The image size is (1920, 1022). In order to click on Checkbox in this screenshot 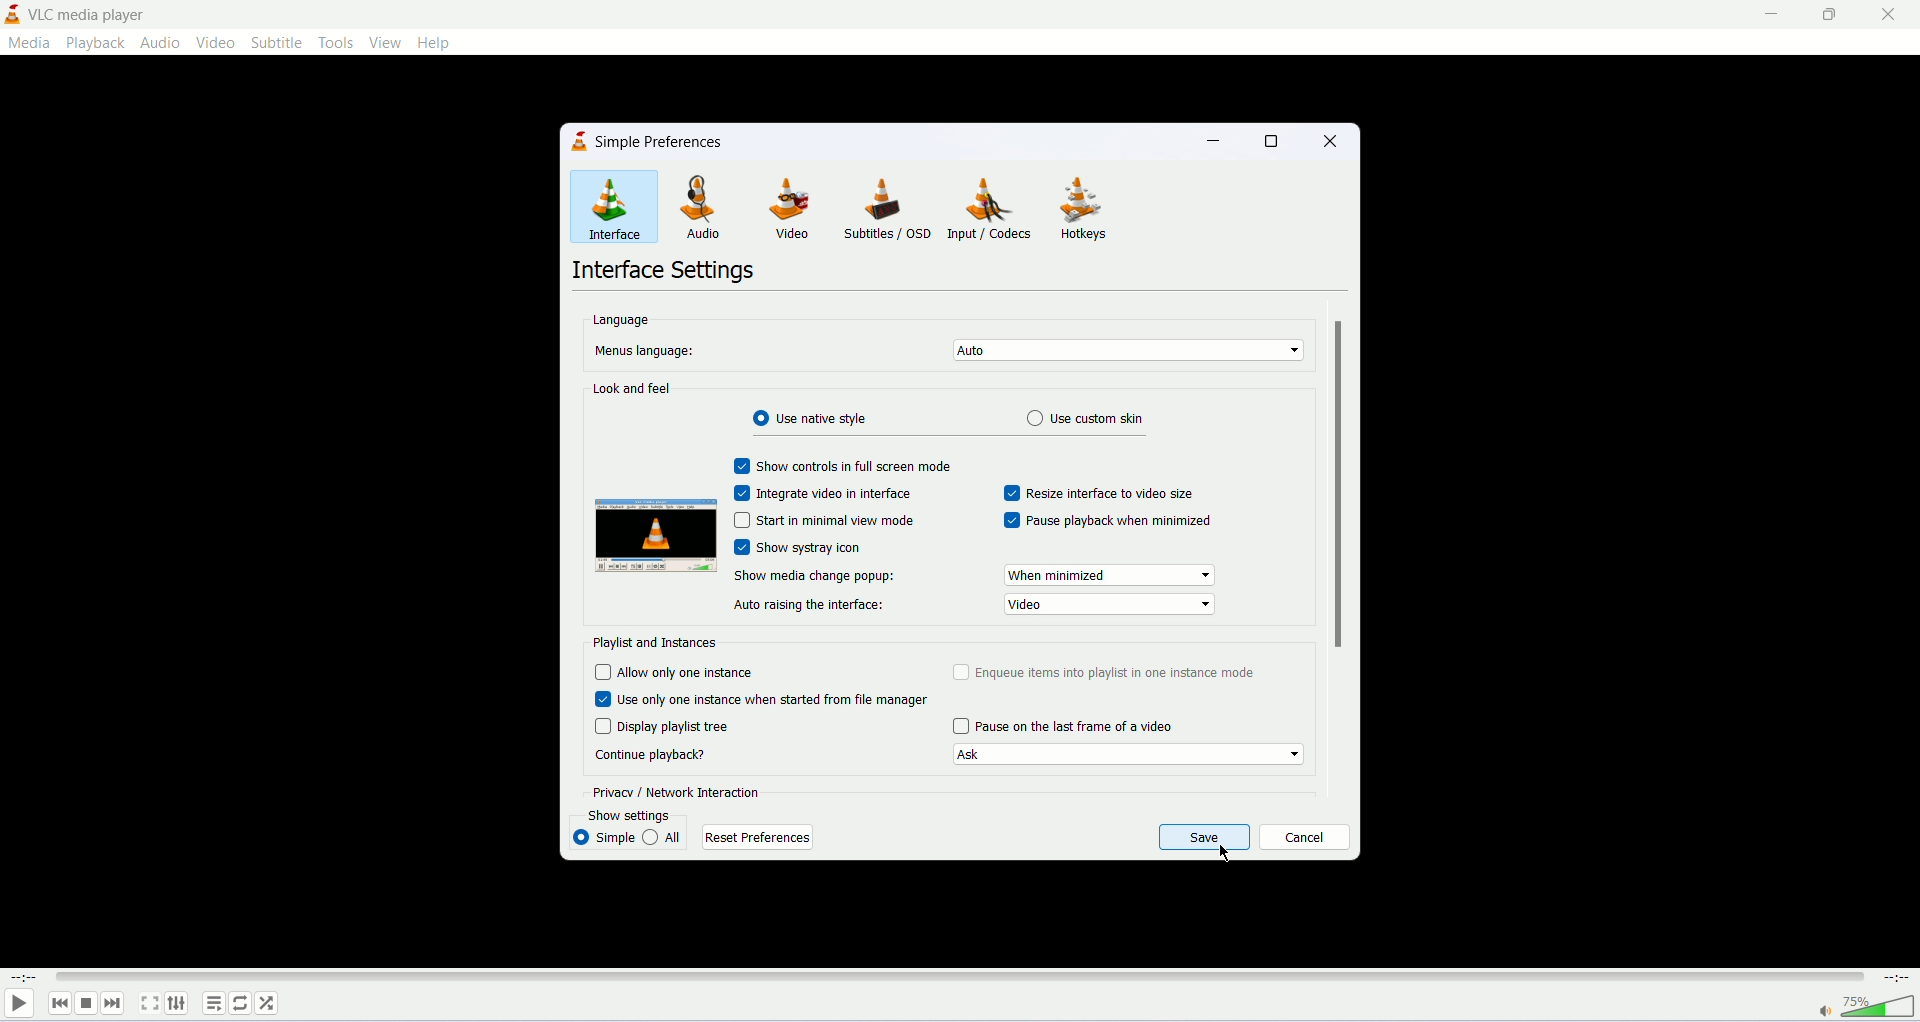, I will do `click(741, 549)`.